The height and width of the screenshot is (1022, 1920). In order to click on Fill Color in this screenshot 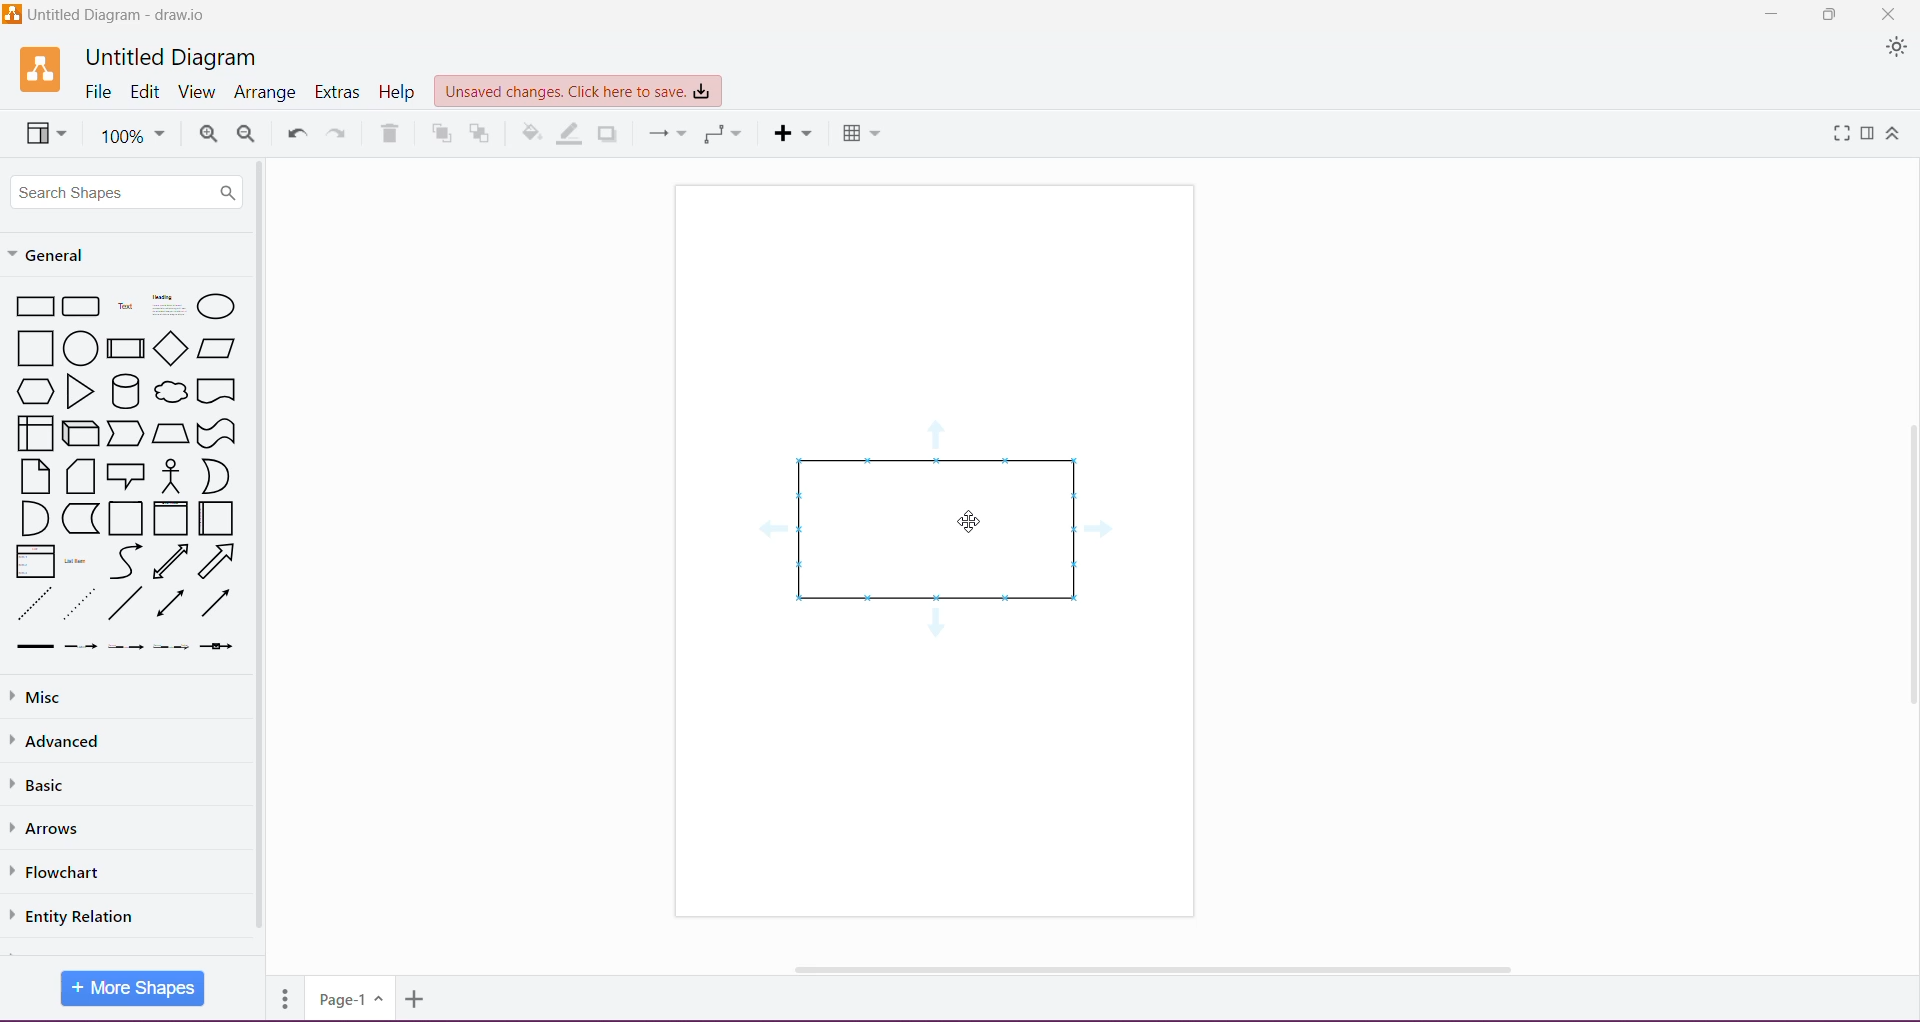, I will do `click(532, 134)`.